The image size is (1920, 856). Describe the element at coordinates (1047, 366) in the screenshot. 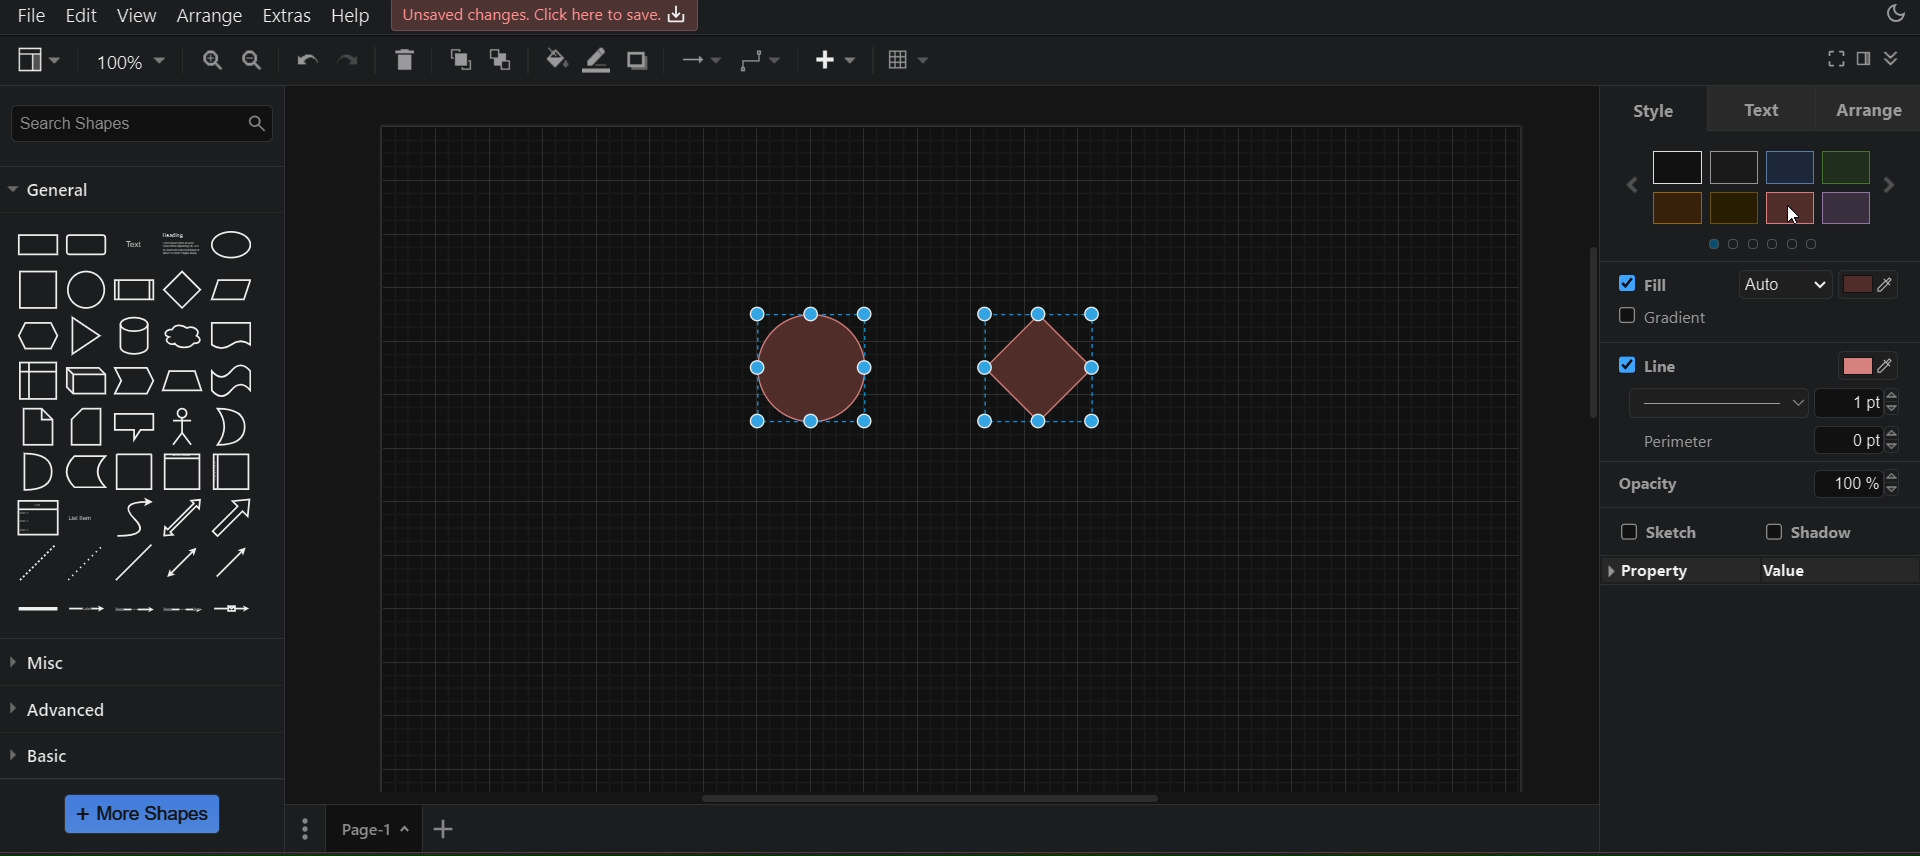

I see `diamond` at that location.